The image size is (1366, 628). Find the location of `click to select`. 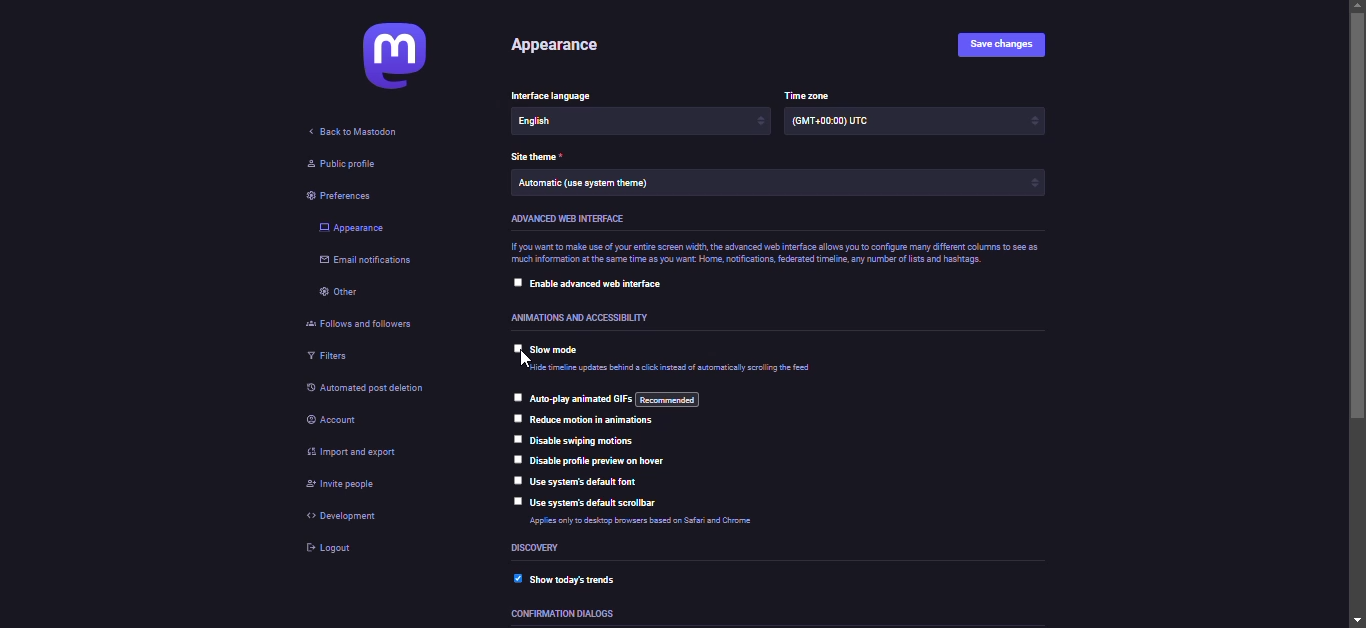

click to select is located at coordinates (516, 416).